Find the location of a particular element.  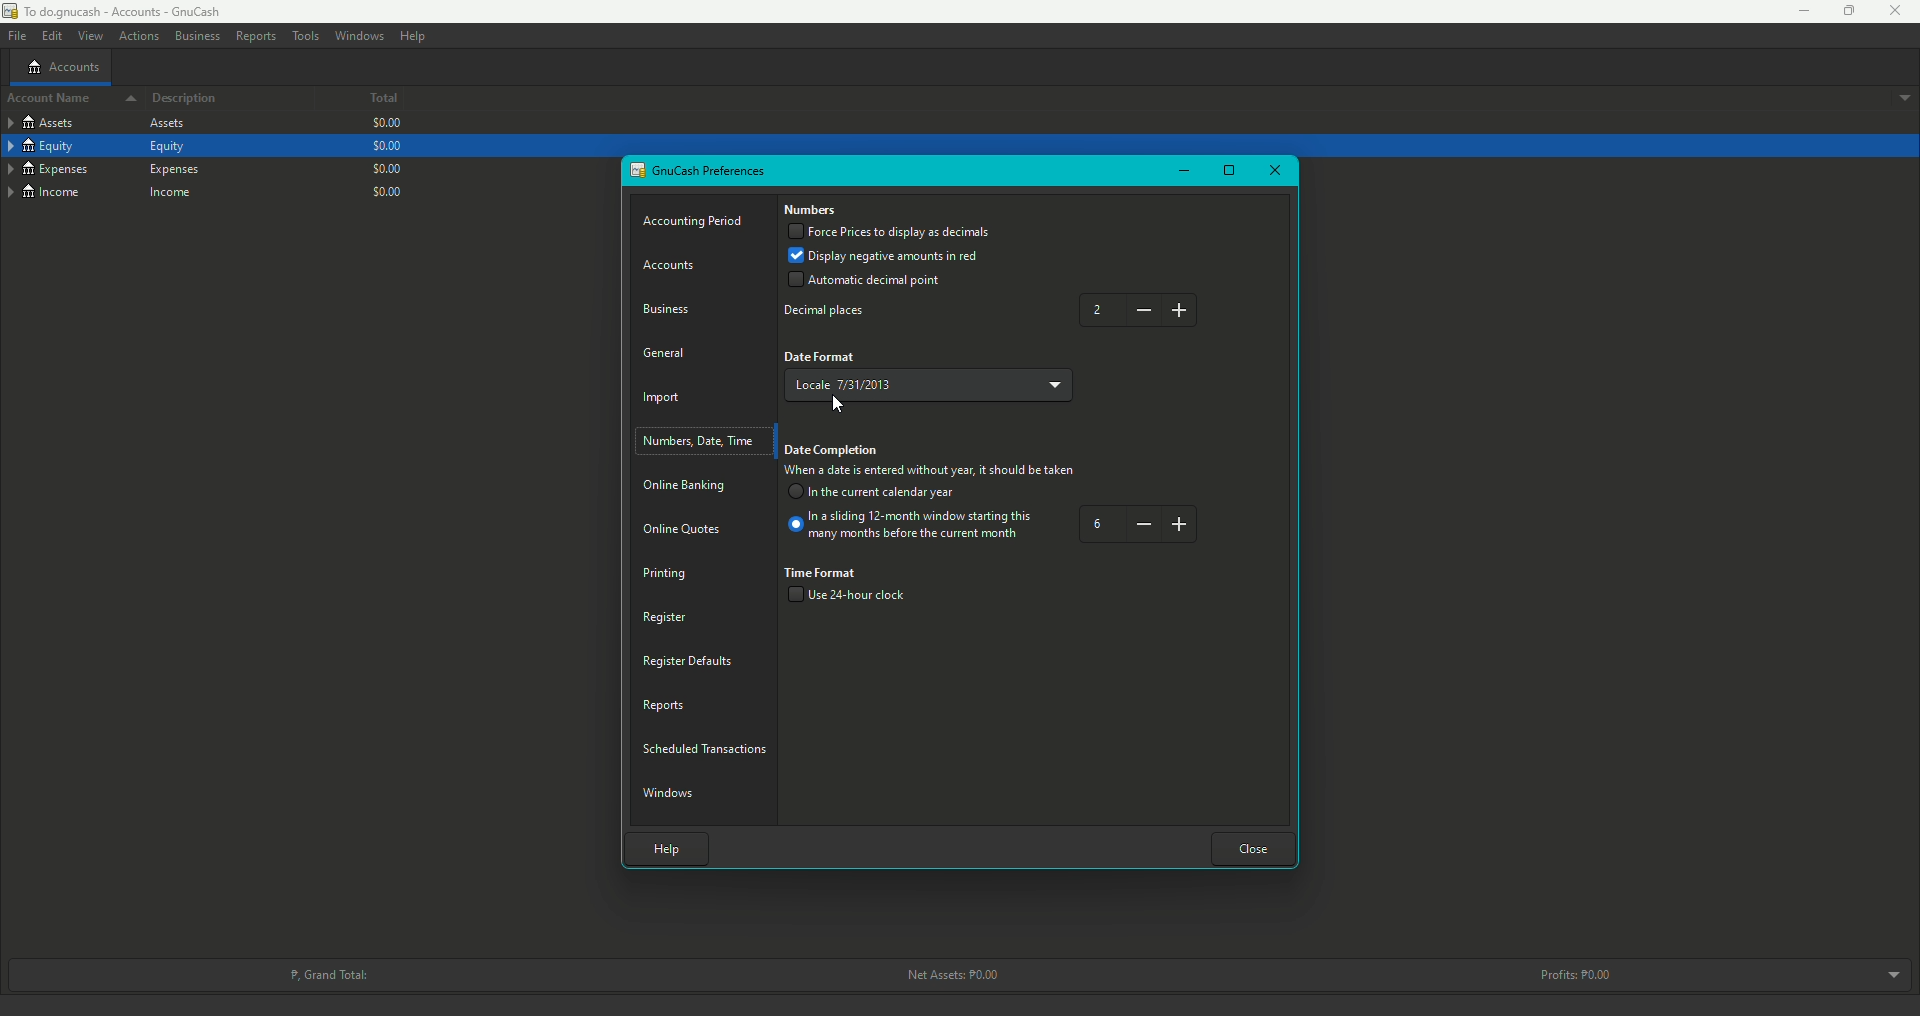

Minimize is located at coordinates (1797, 11).